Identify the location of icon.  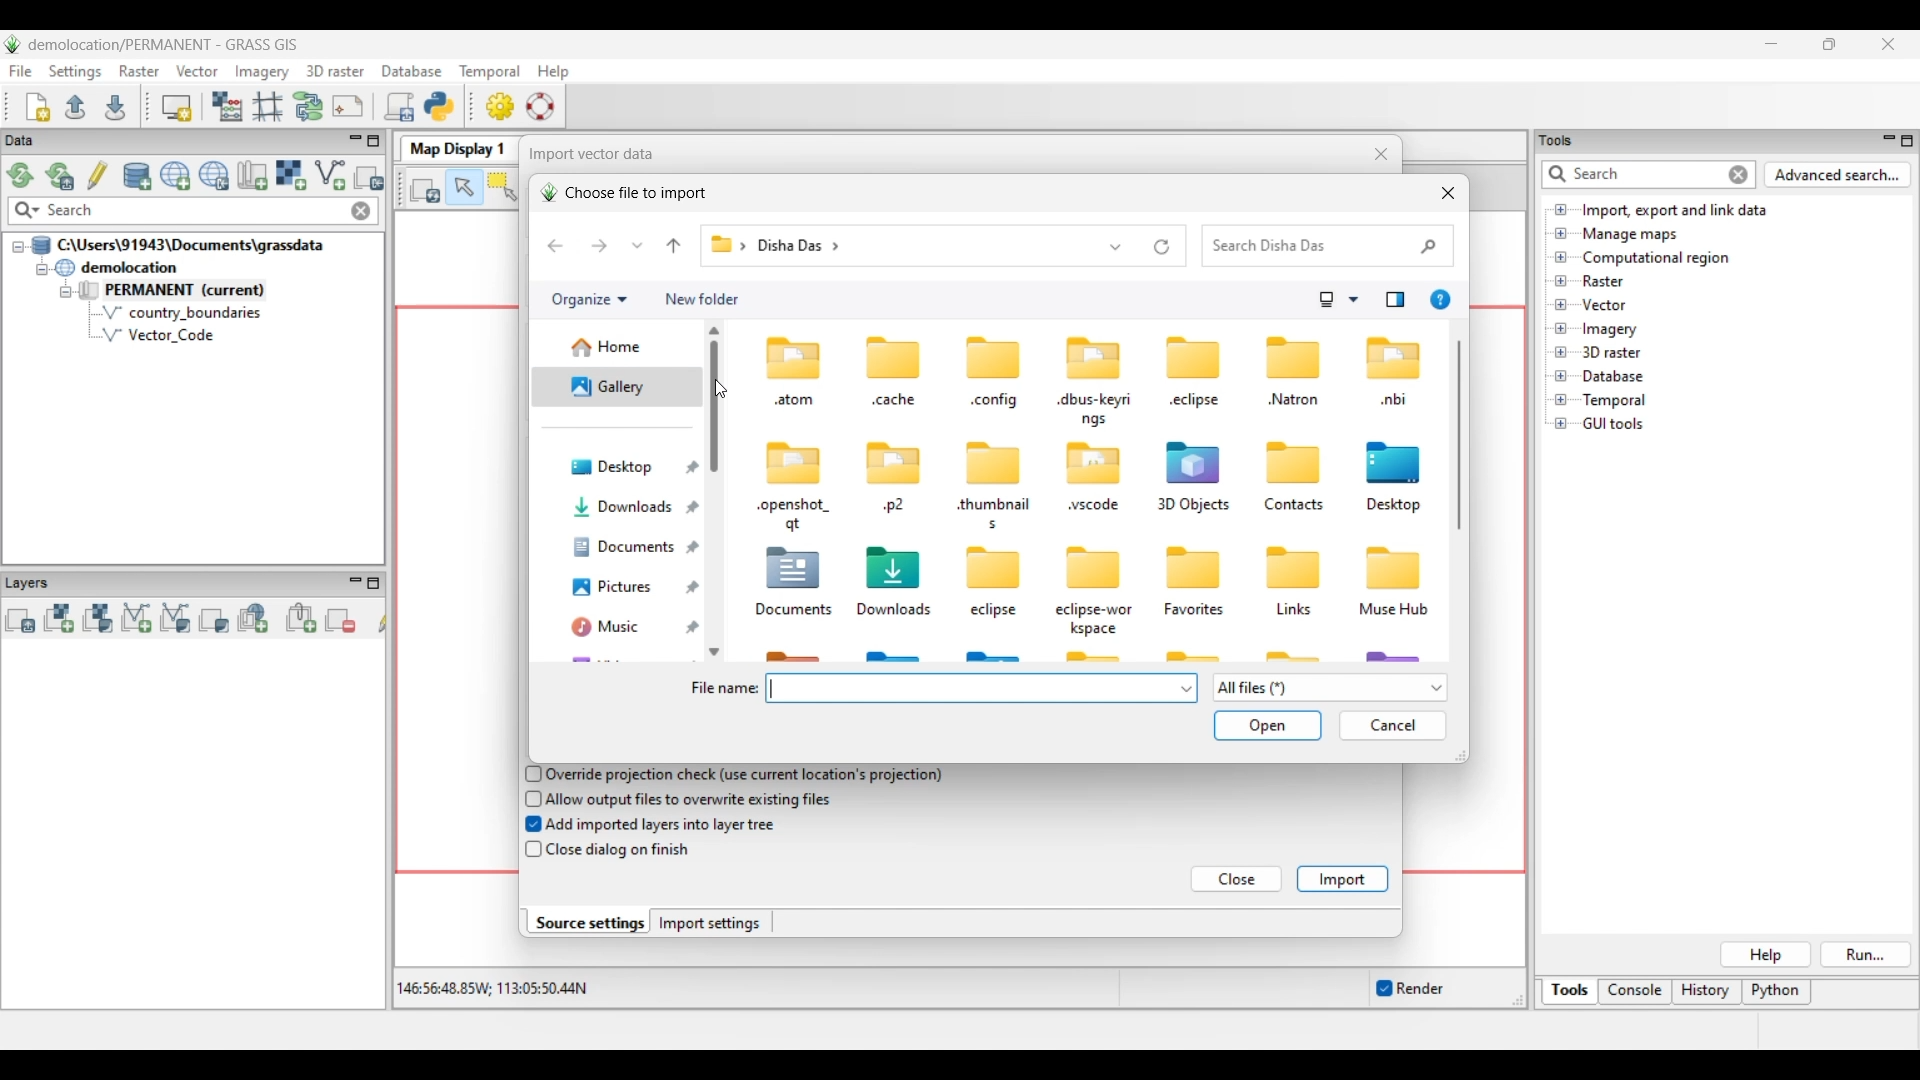
(1095, 568).